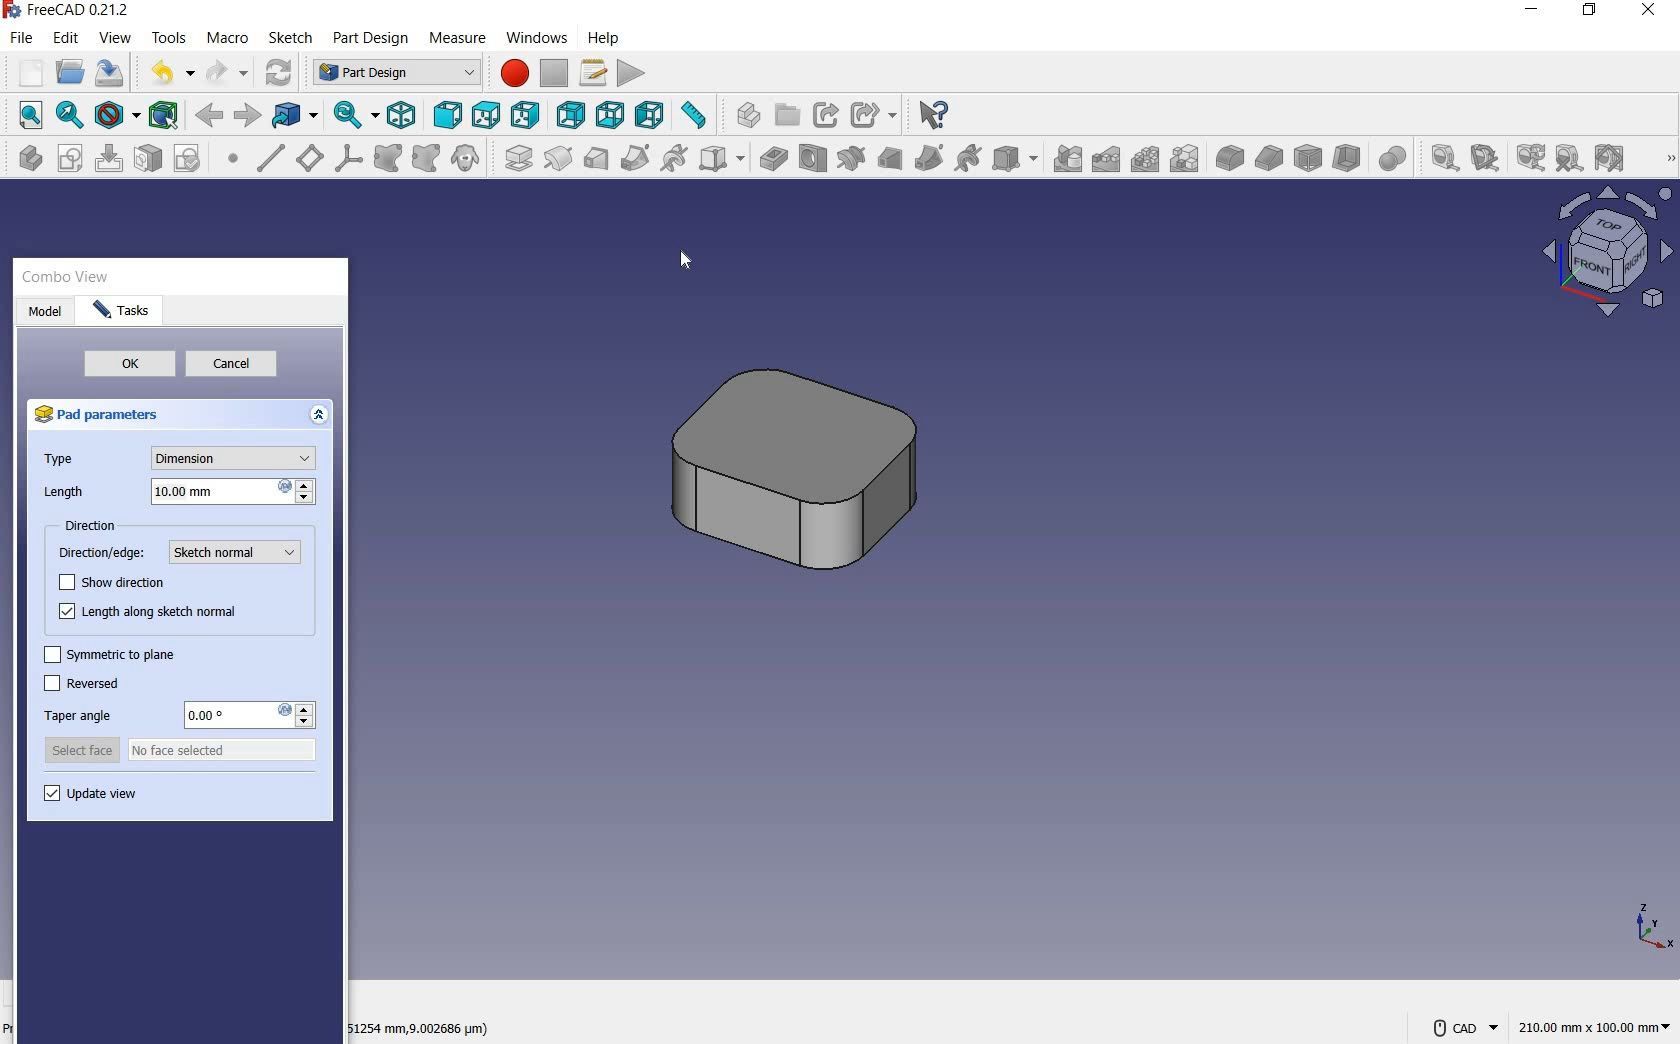  What do you see at coordinates (68, 159) in the screenshot?
I see `create sketch` at bounding box center [68, 159].